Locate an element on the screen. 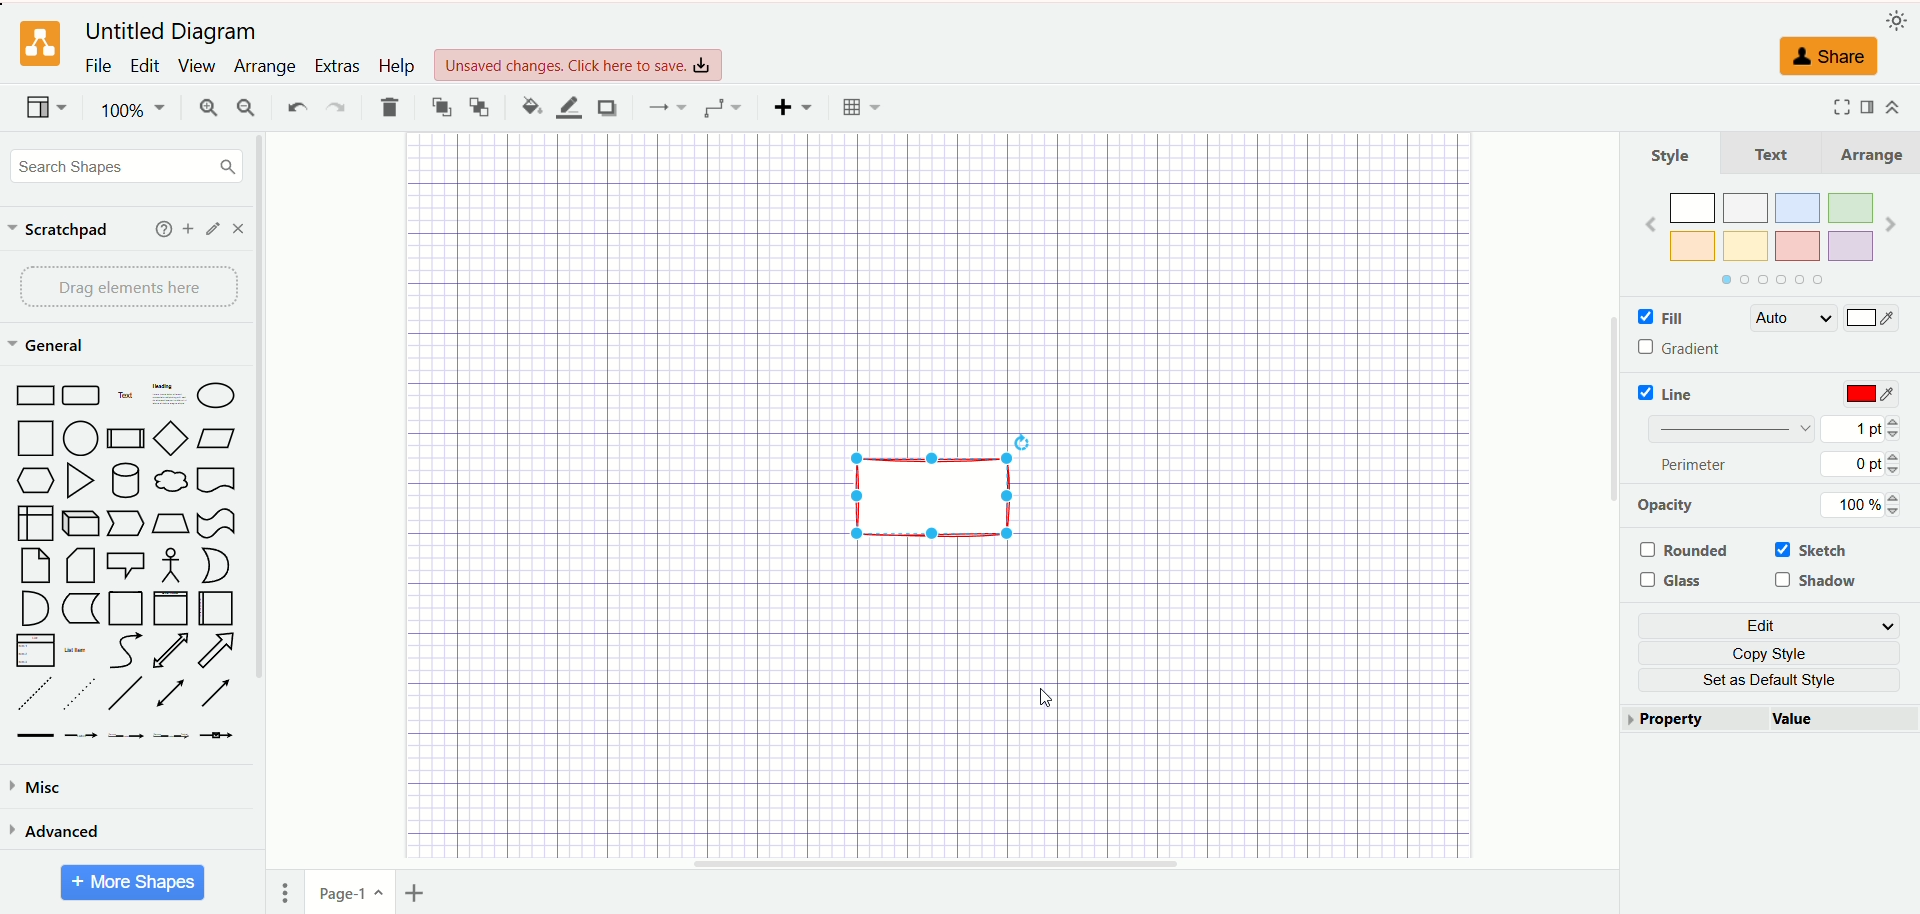 The image size is (1920, 914). pattern is located at coordinates (1735, 427).